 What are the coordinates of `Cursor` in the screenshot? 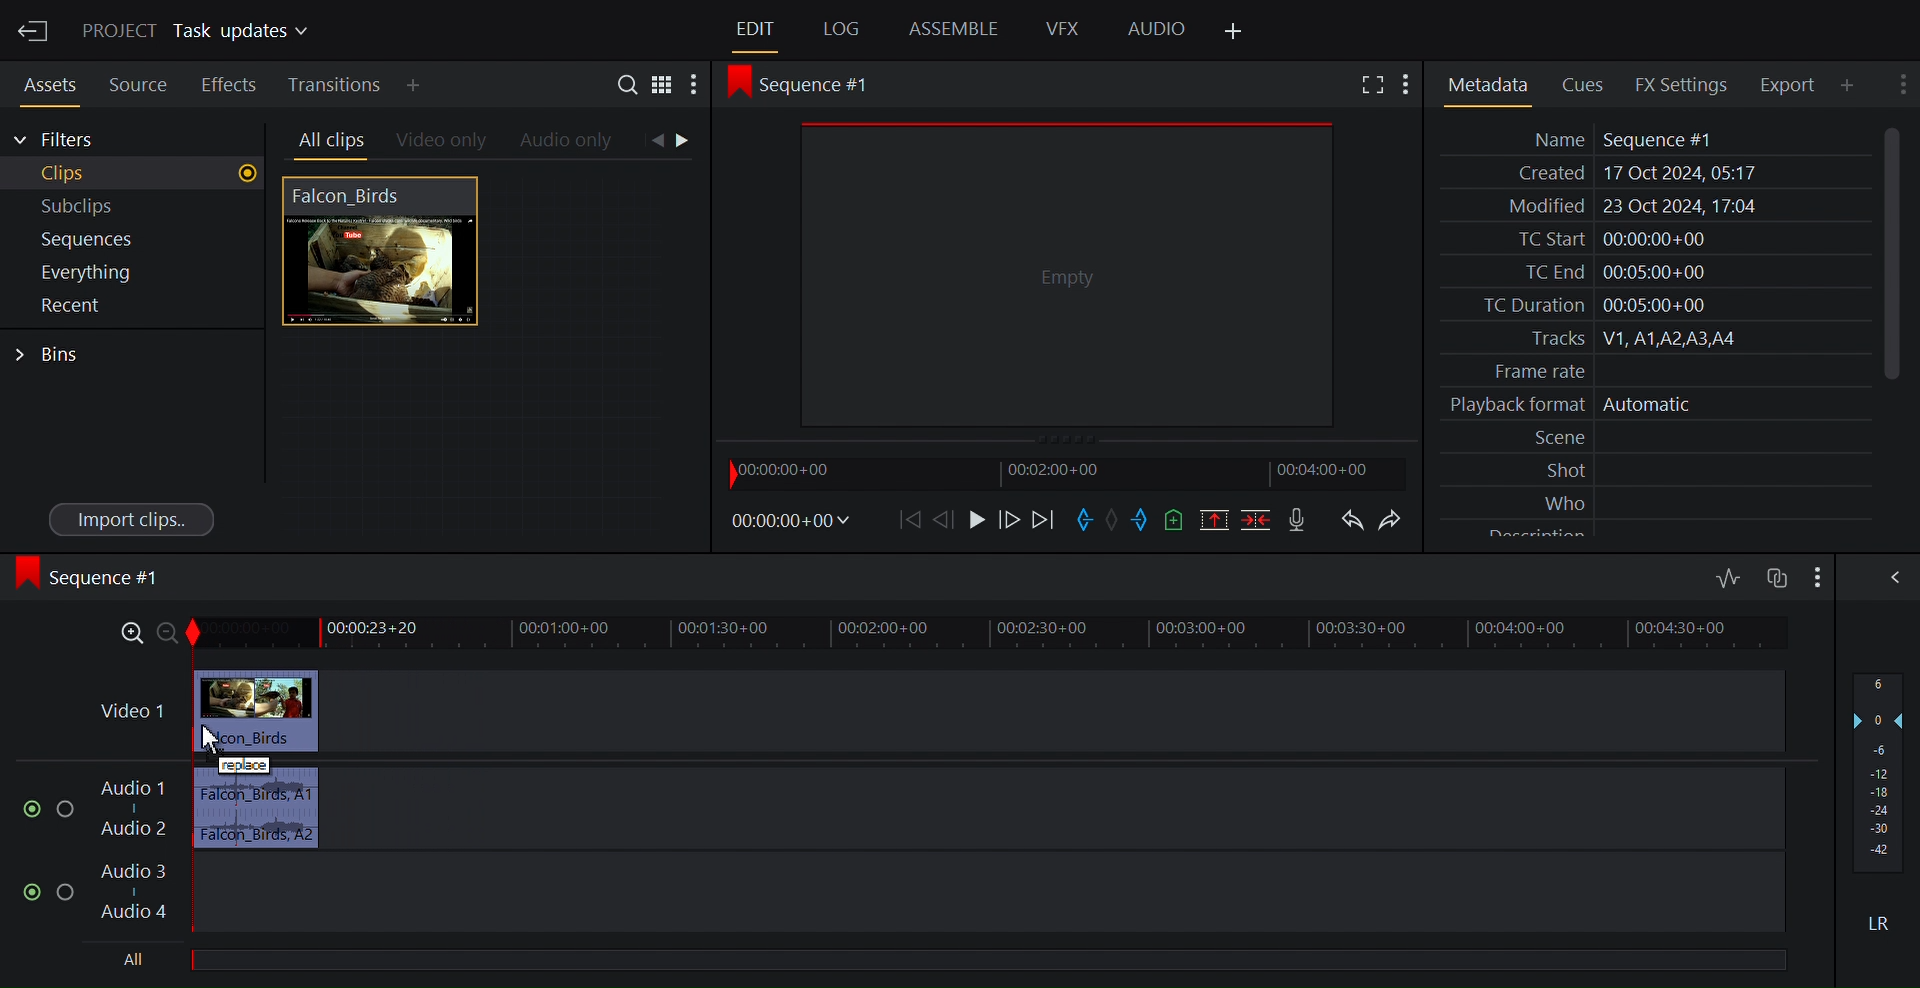 It's located at (209, 737).